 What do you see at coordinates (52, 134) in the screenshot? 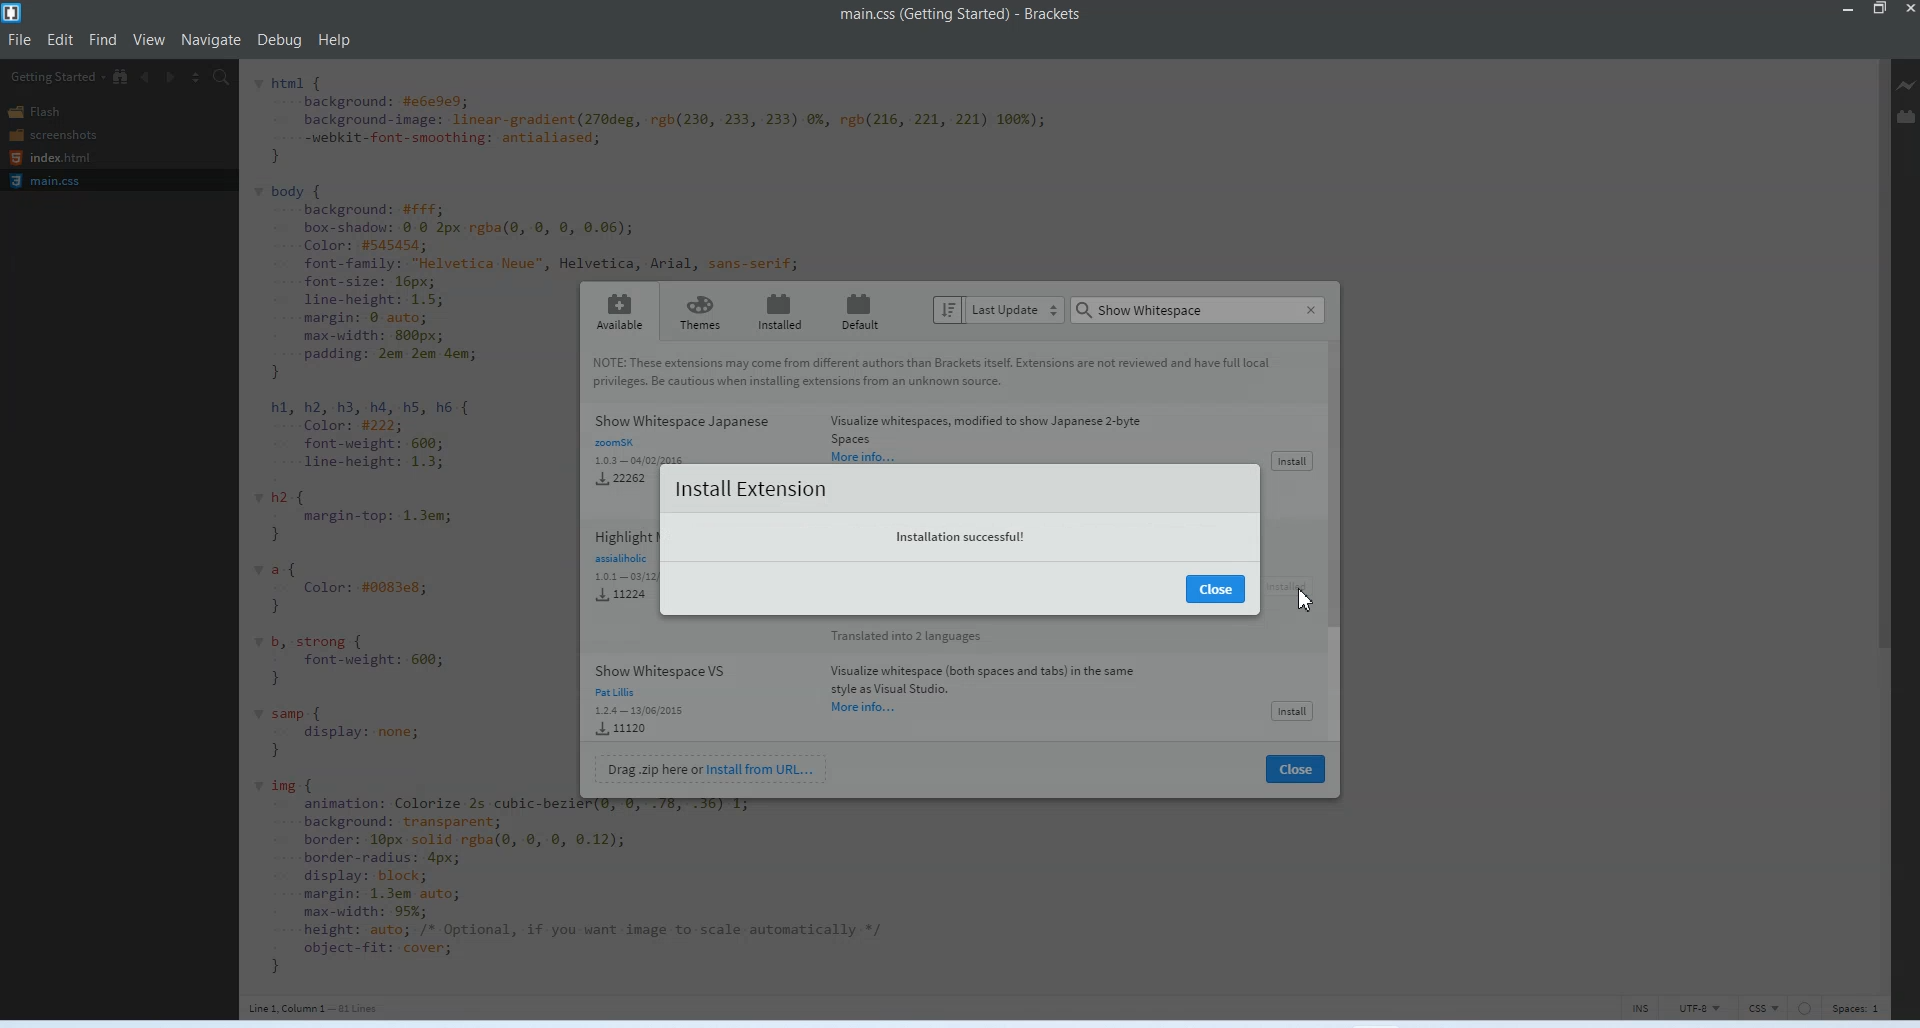
I see `Screenshots` at bounding box center [52, 134].